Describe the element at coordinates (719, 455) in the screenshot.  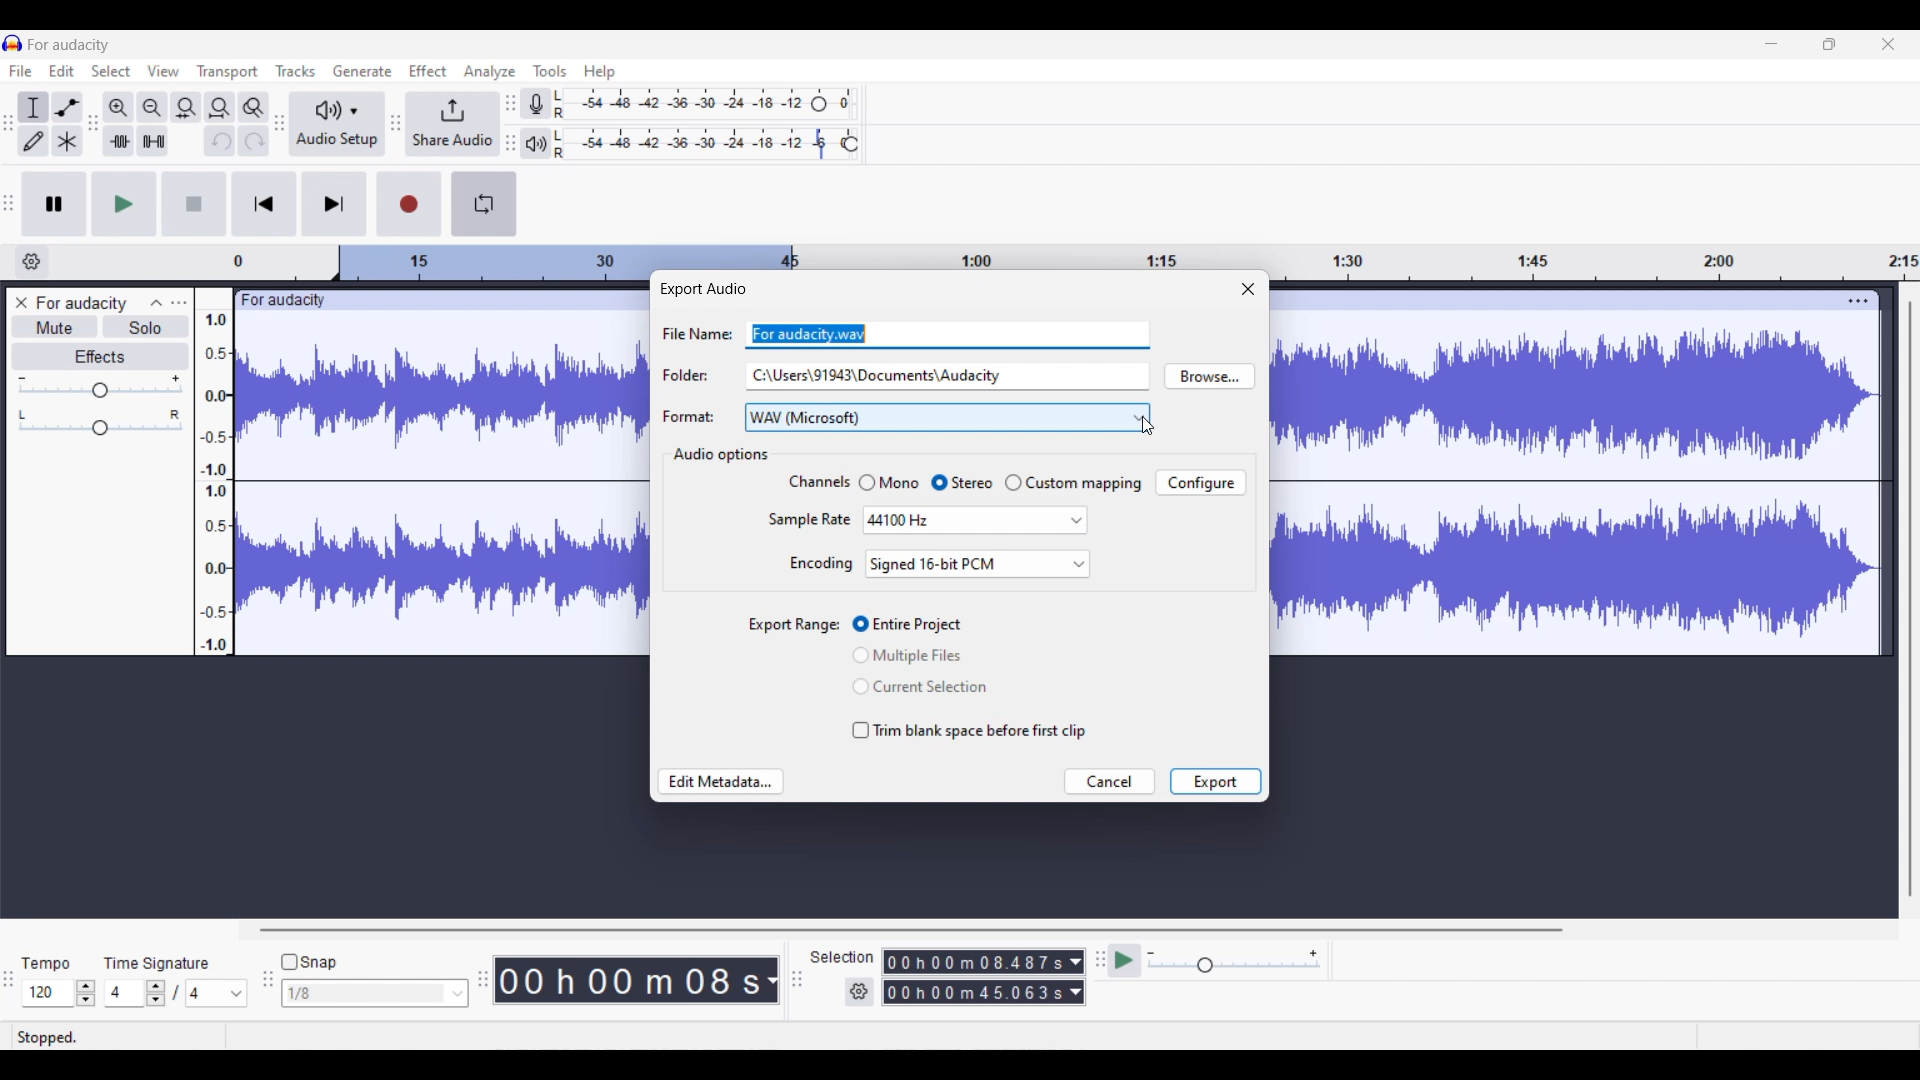
I see `Section title` at that location.